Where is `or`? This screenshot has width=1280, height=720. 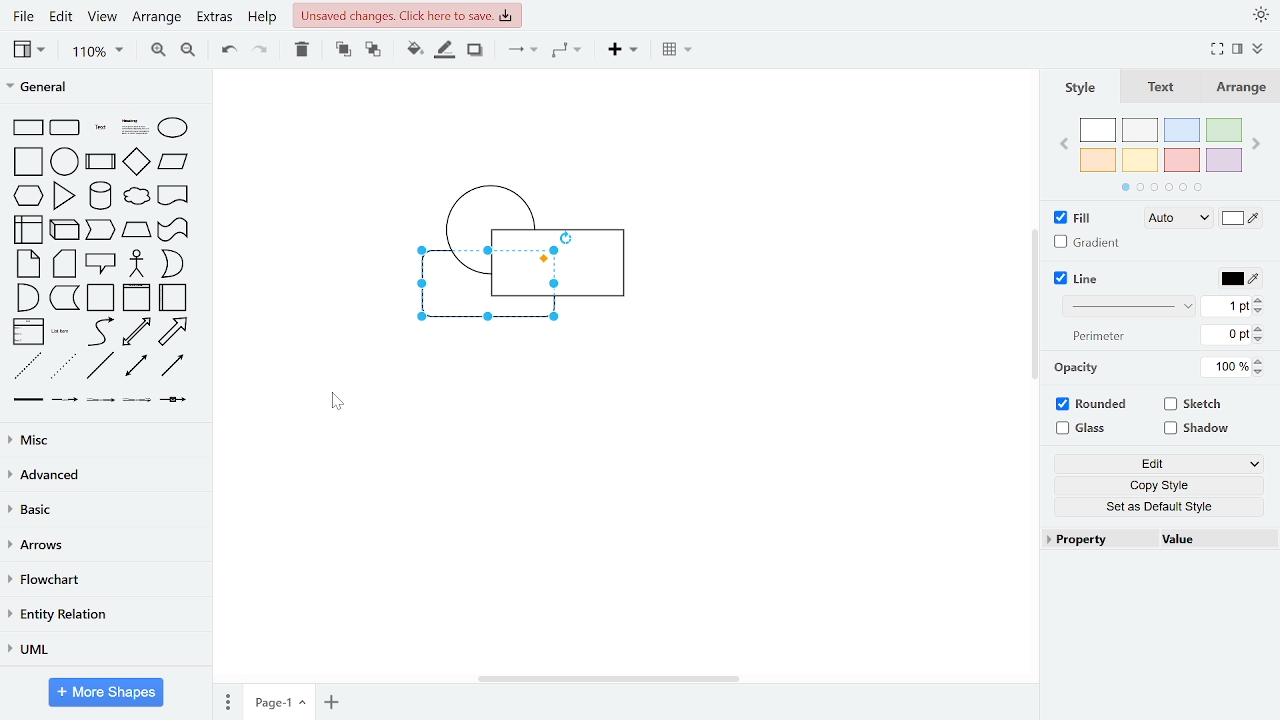 or is located at coordinates (172, 264).